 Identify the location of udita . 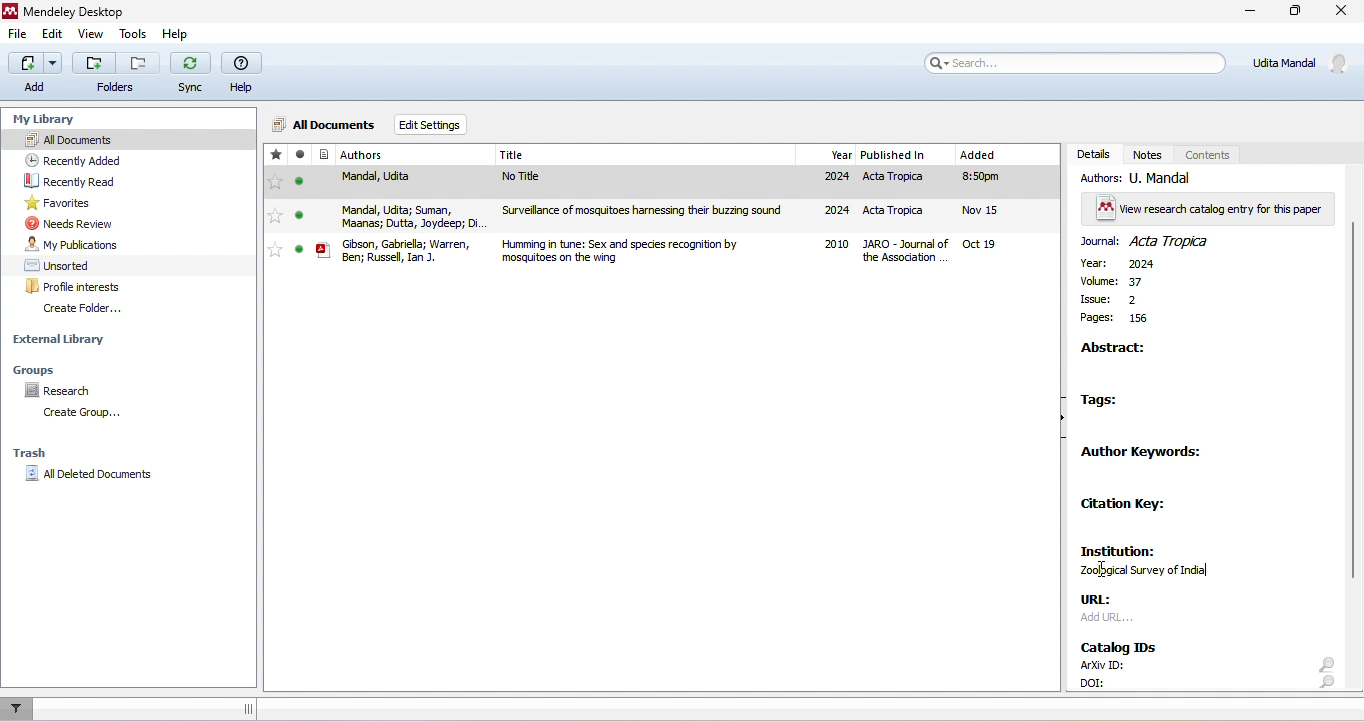
(1303, 61).